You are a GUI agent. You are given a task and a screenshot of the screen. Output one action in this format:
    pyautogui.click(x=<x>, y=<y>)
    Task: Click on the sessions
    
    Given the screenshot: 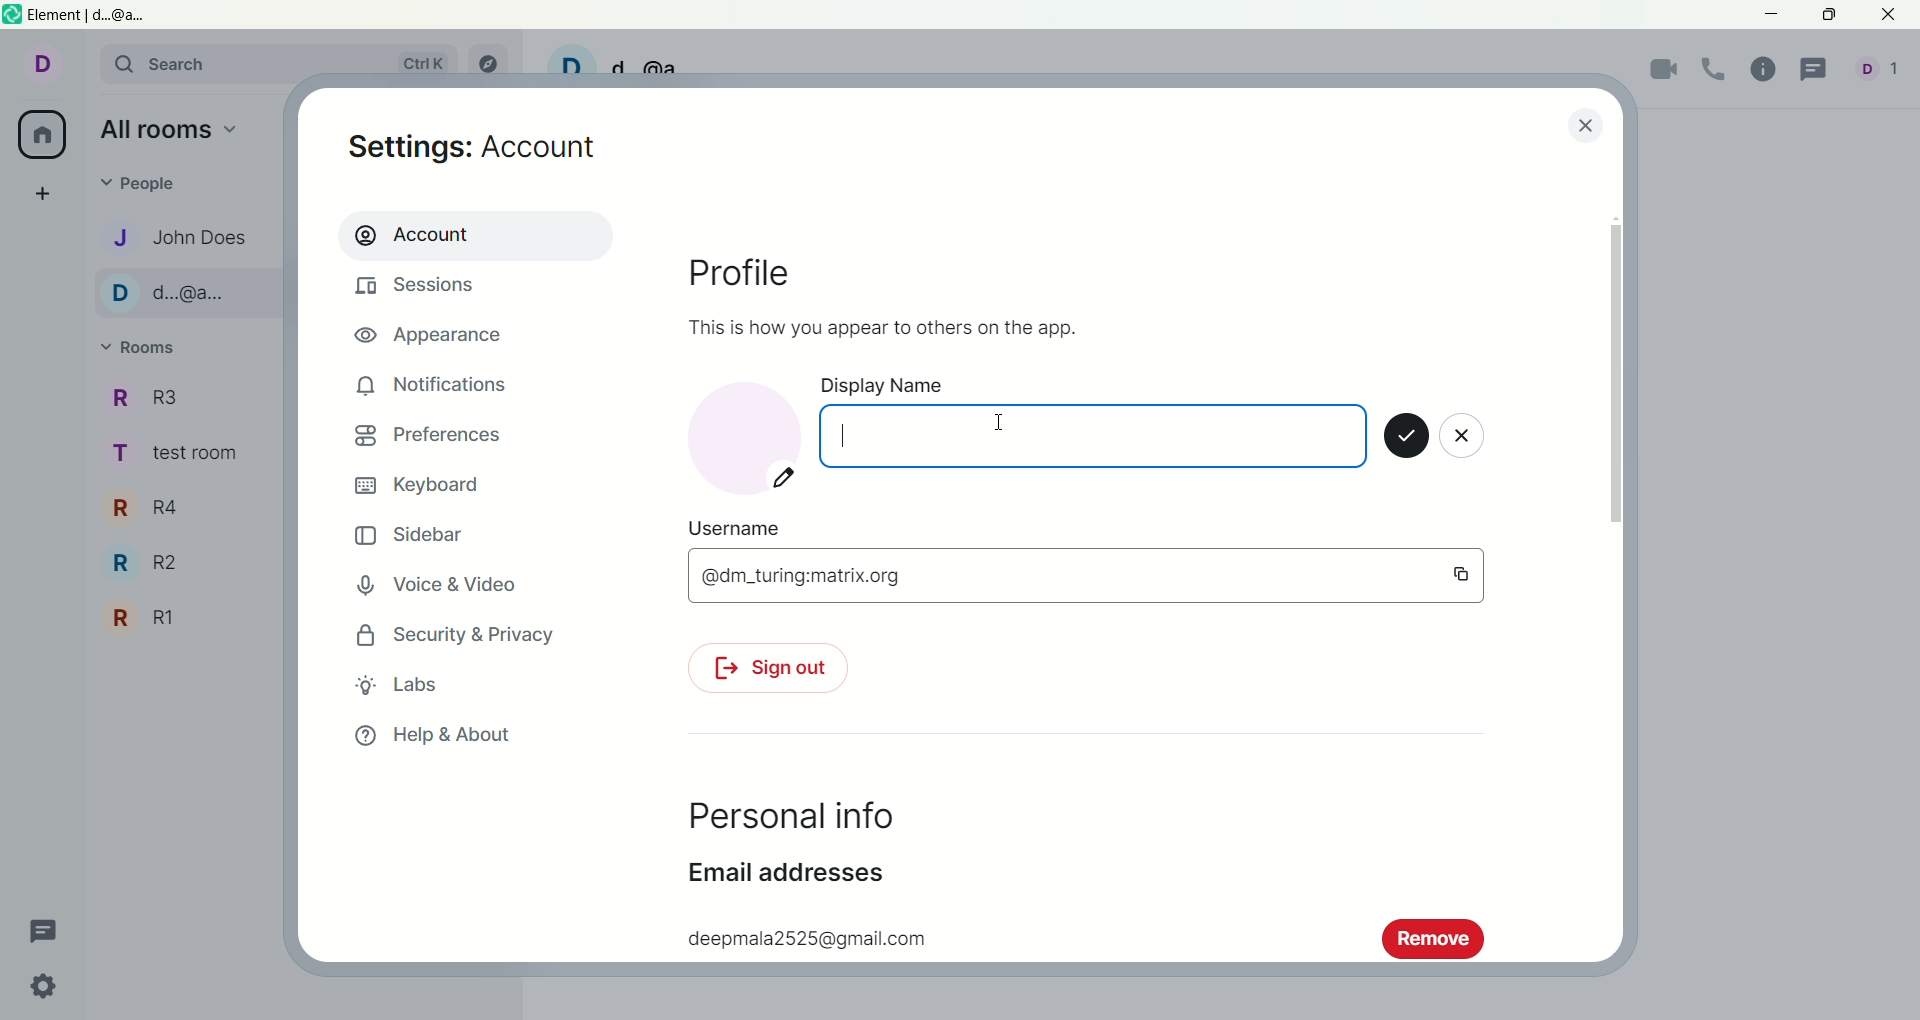 What is the action you would take?
    pyautogui.click(x=421, y=289)
    